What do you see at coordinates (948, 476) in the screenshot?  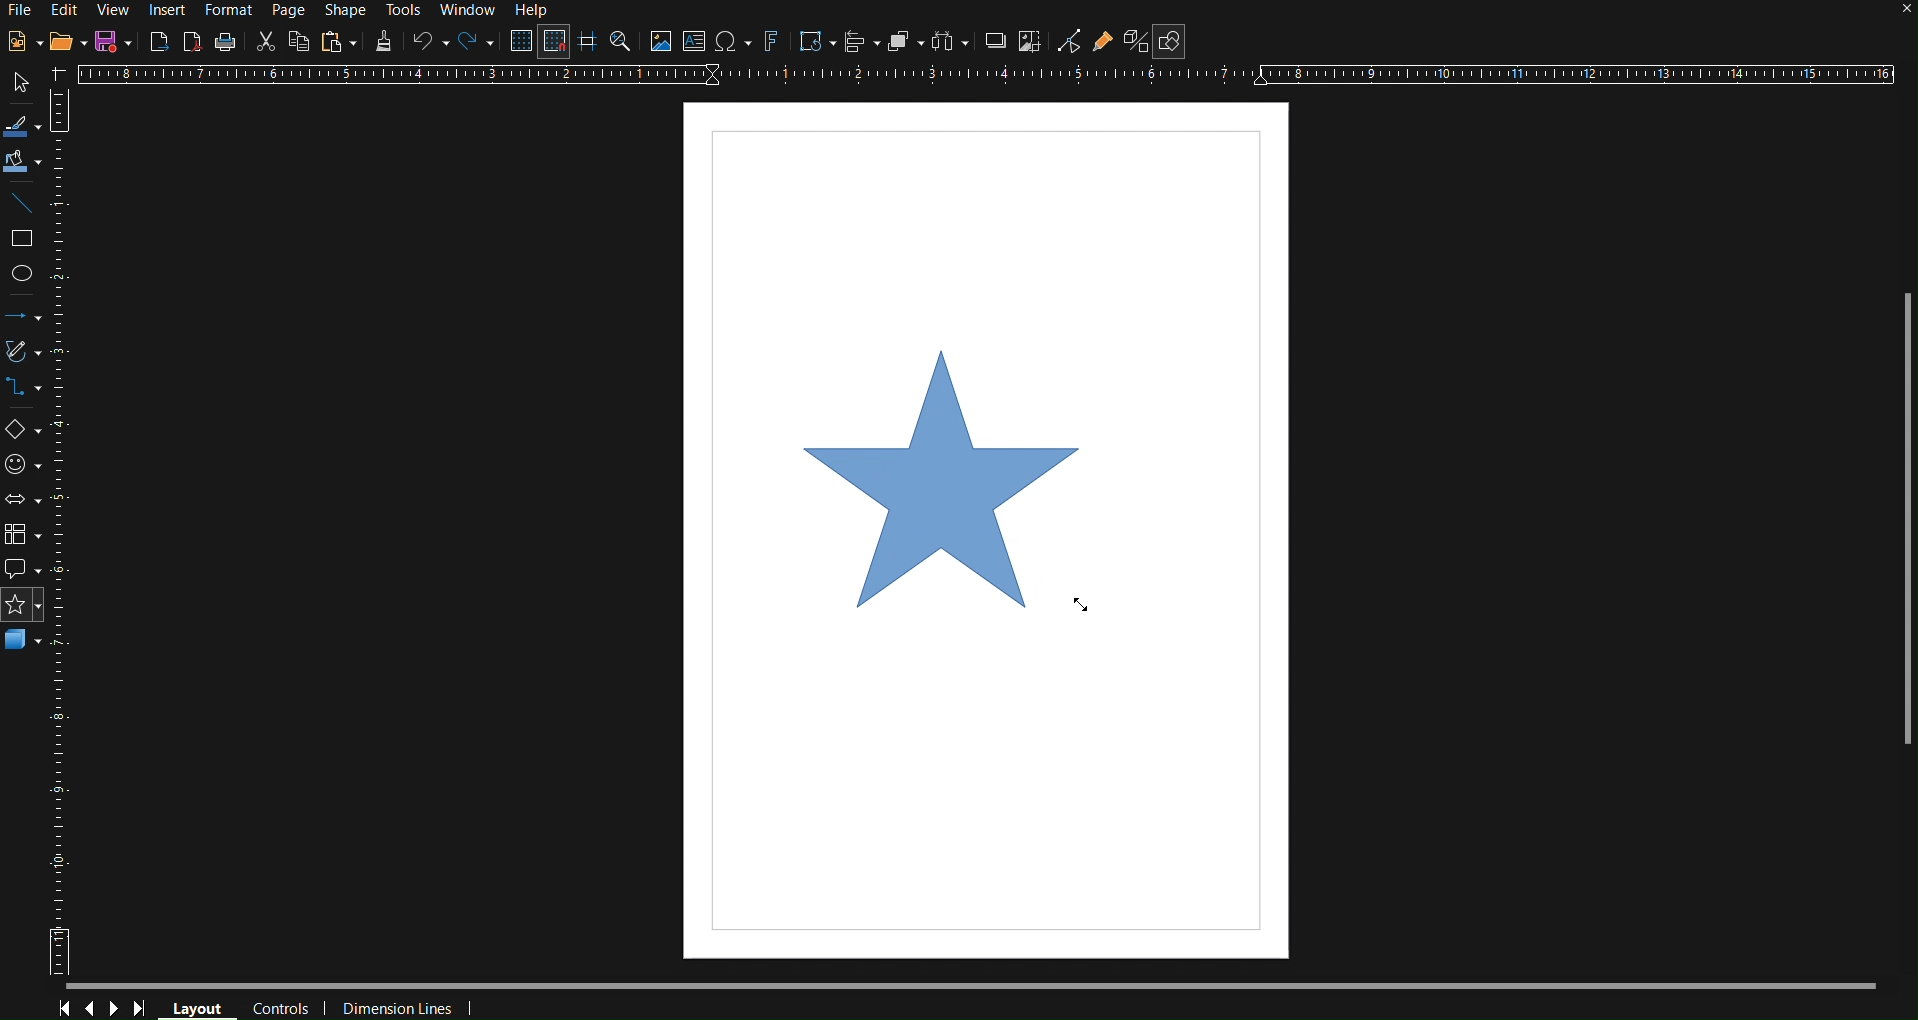 I see `Star (dragged finalized)` at bounding box center [948, 476].